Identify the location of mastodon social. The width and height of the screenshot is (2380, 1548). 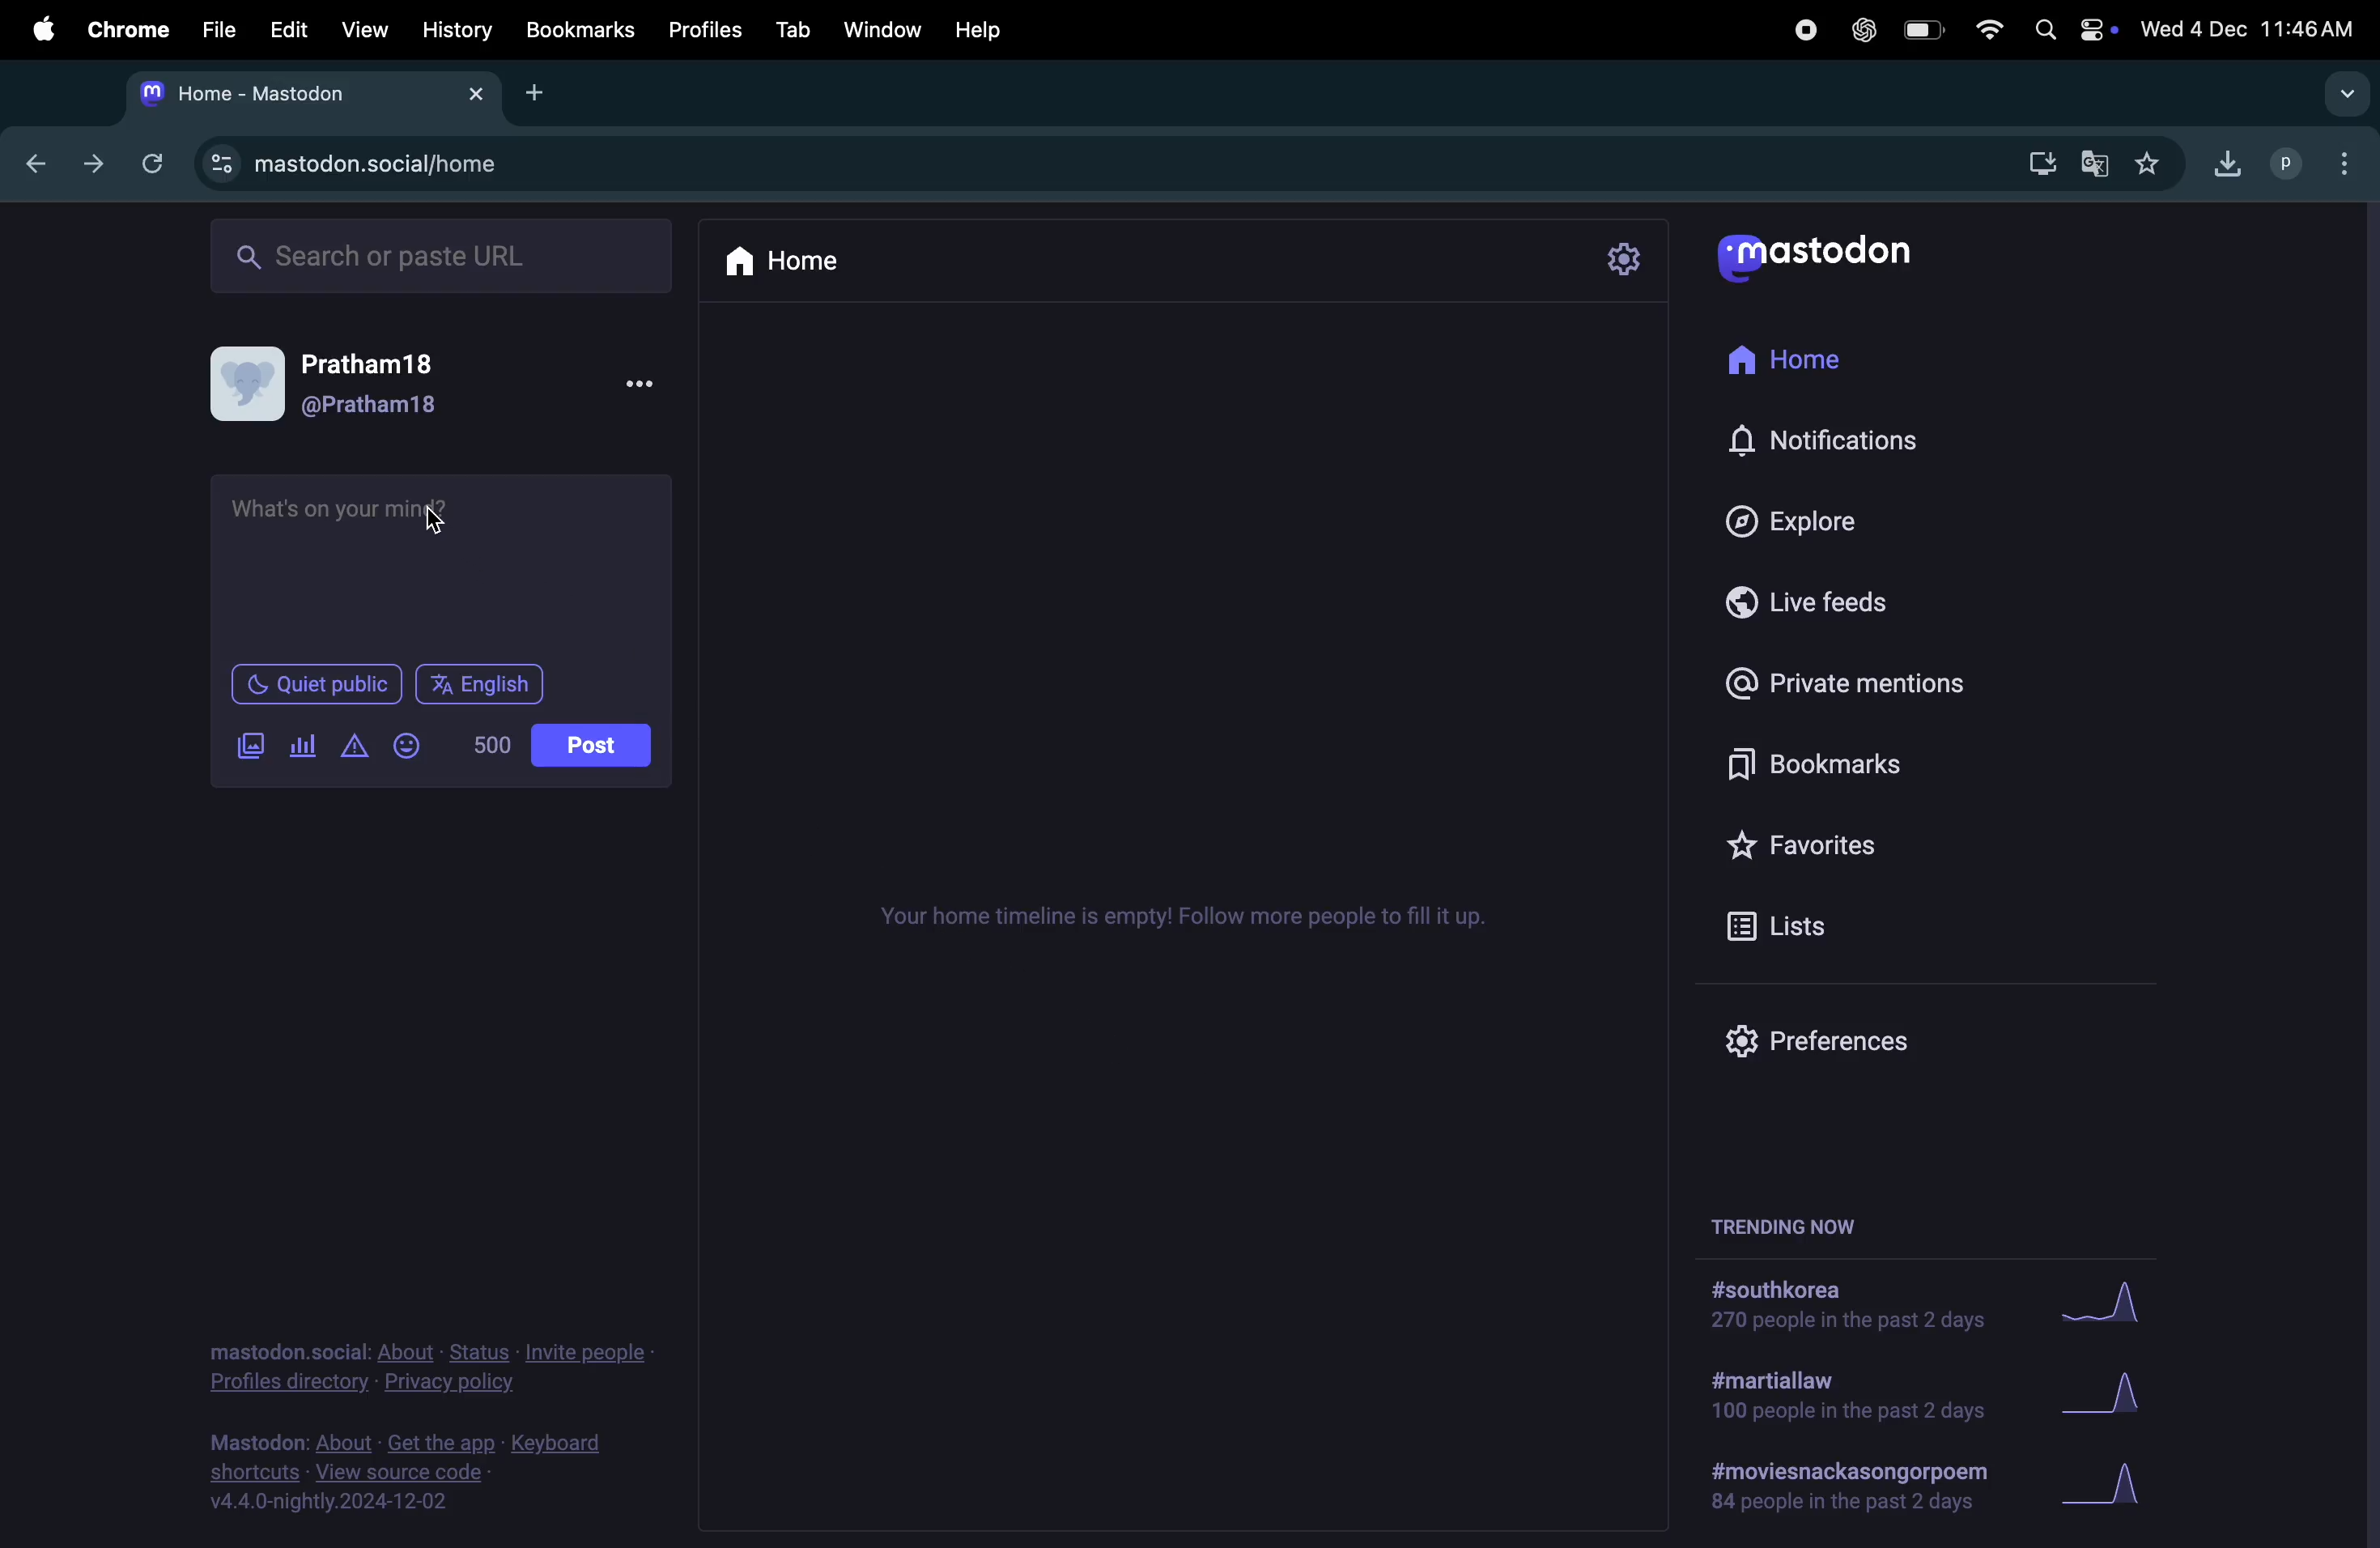
(371, 166).